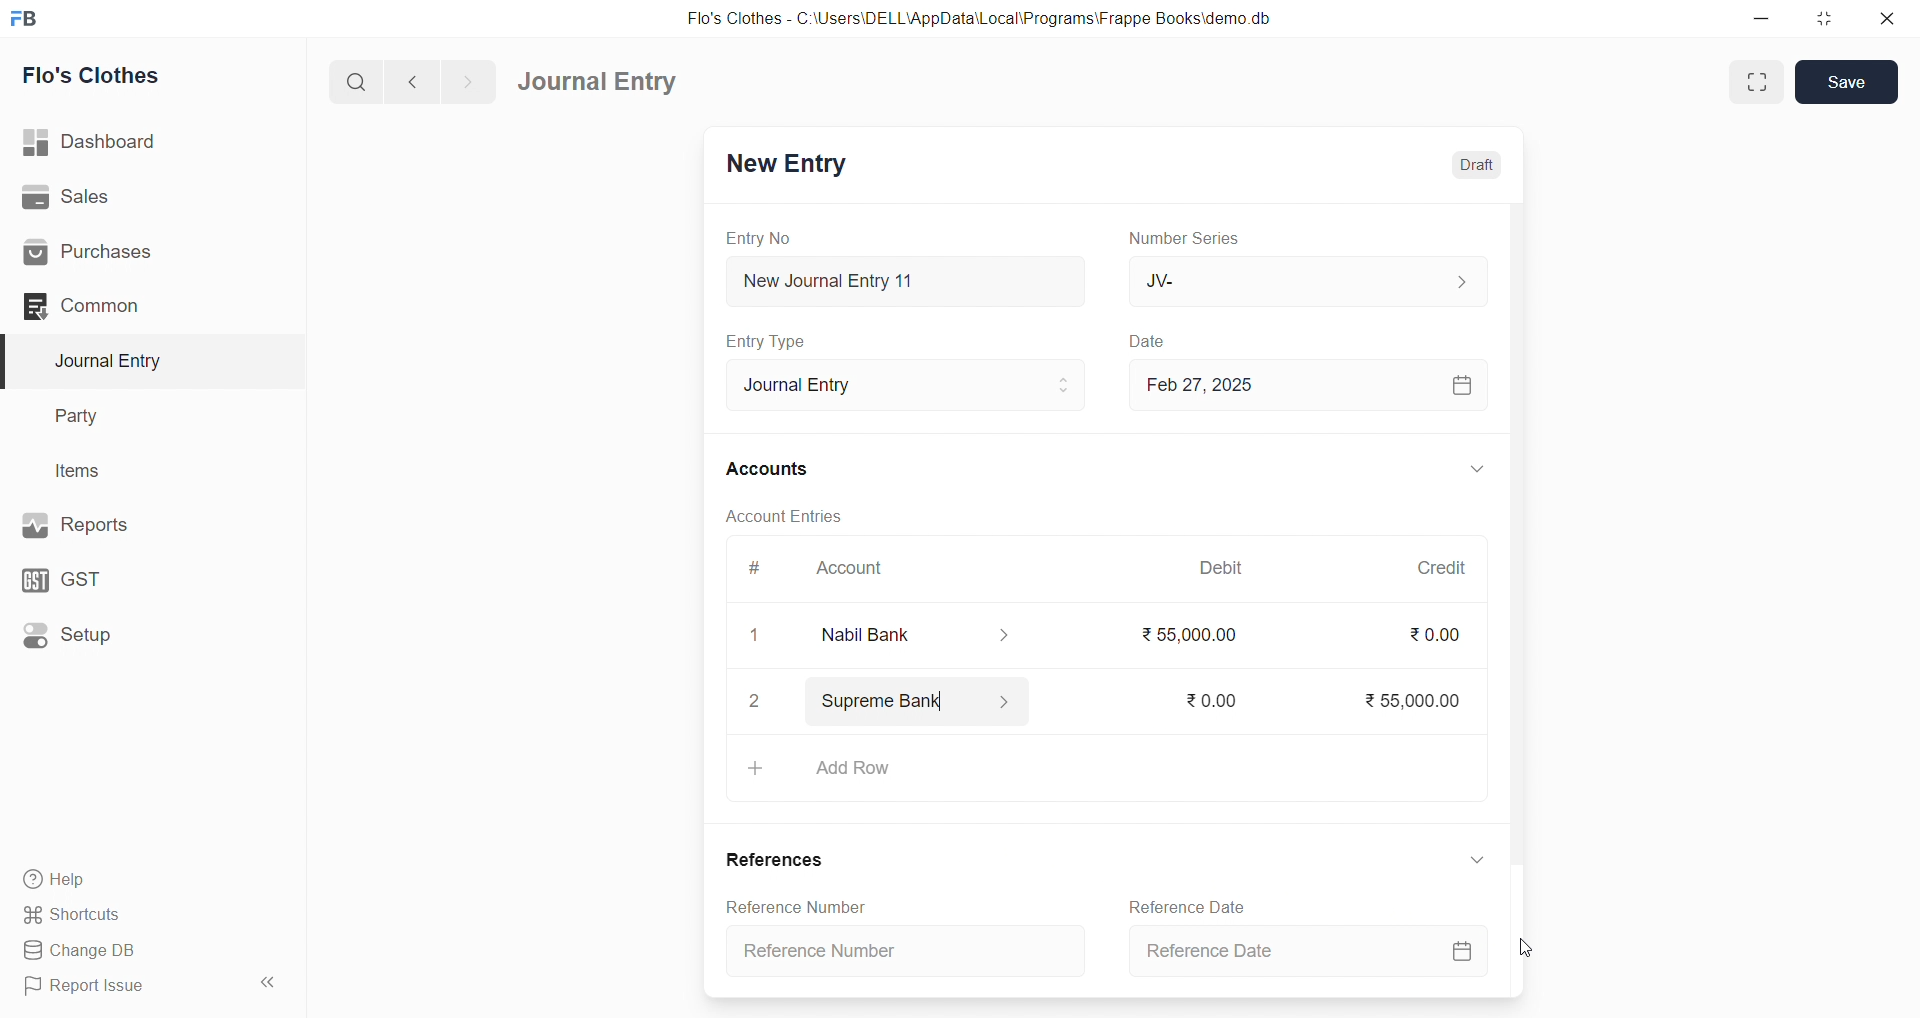  Describe the element at coordinates (1444, 569) in the screenshot. I see `Credit` at that location.